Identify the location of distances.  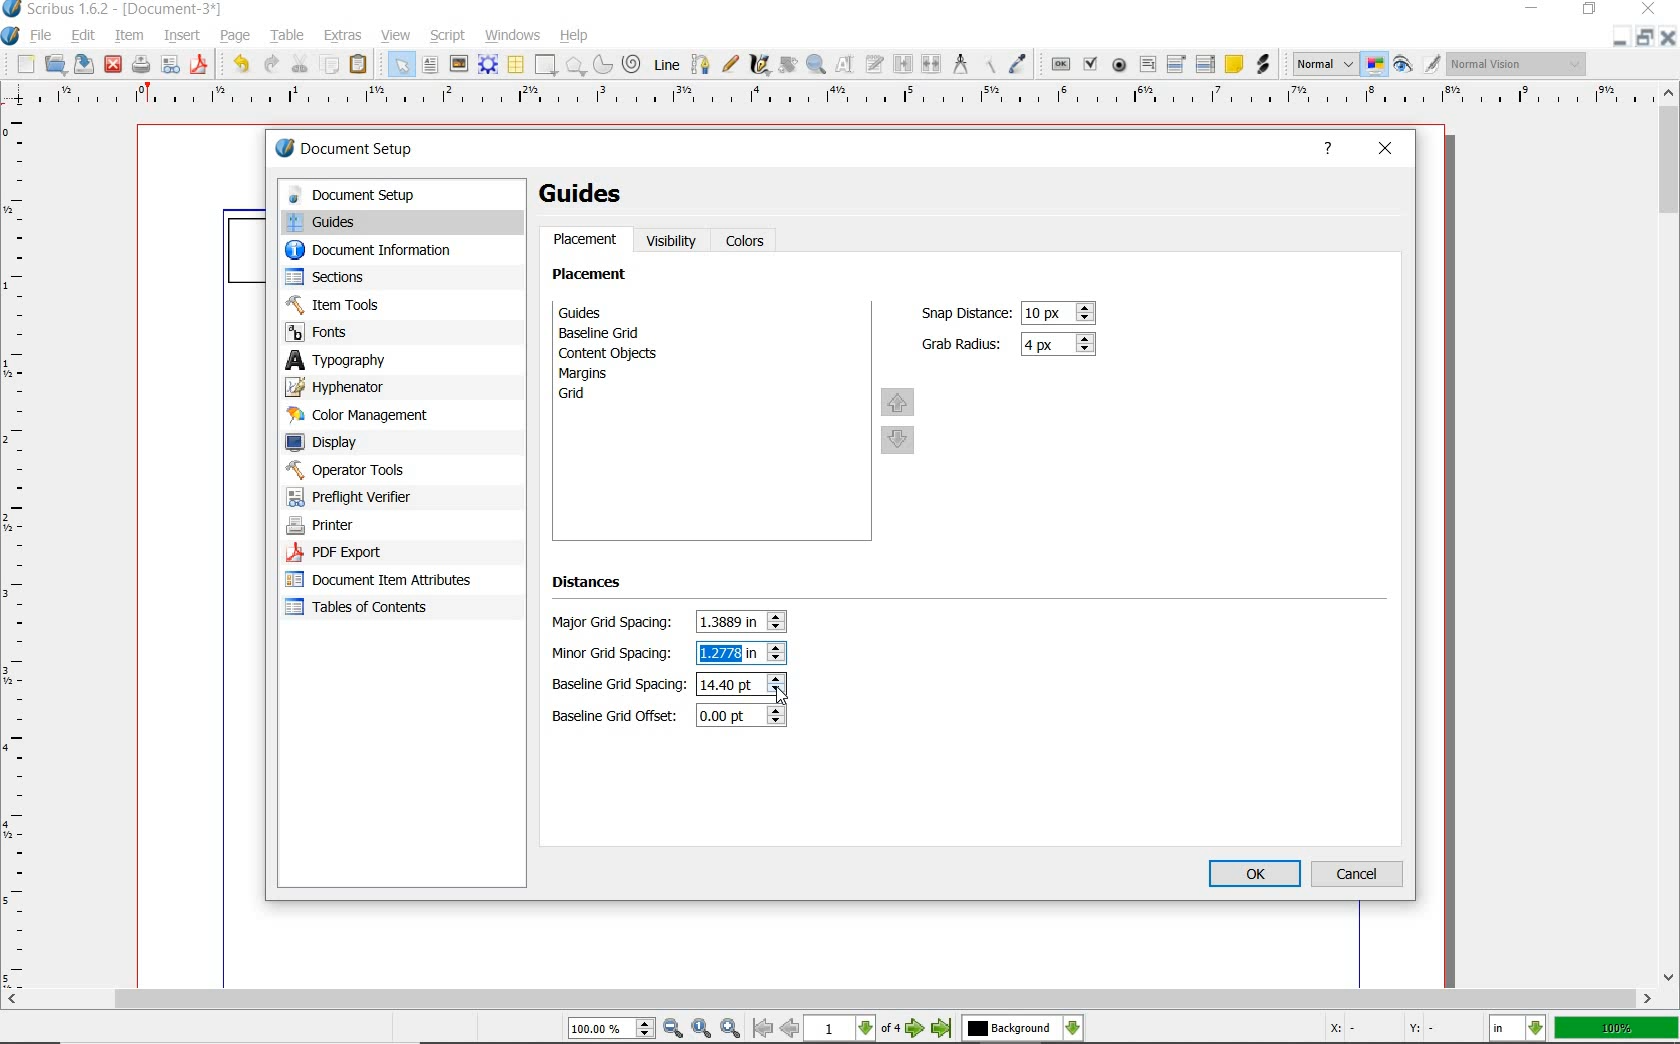
(596, 586).